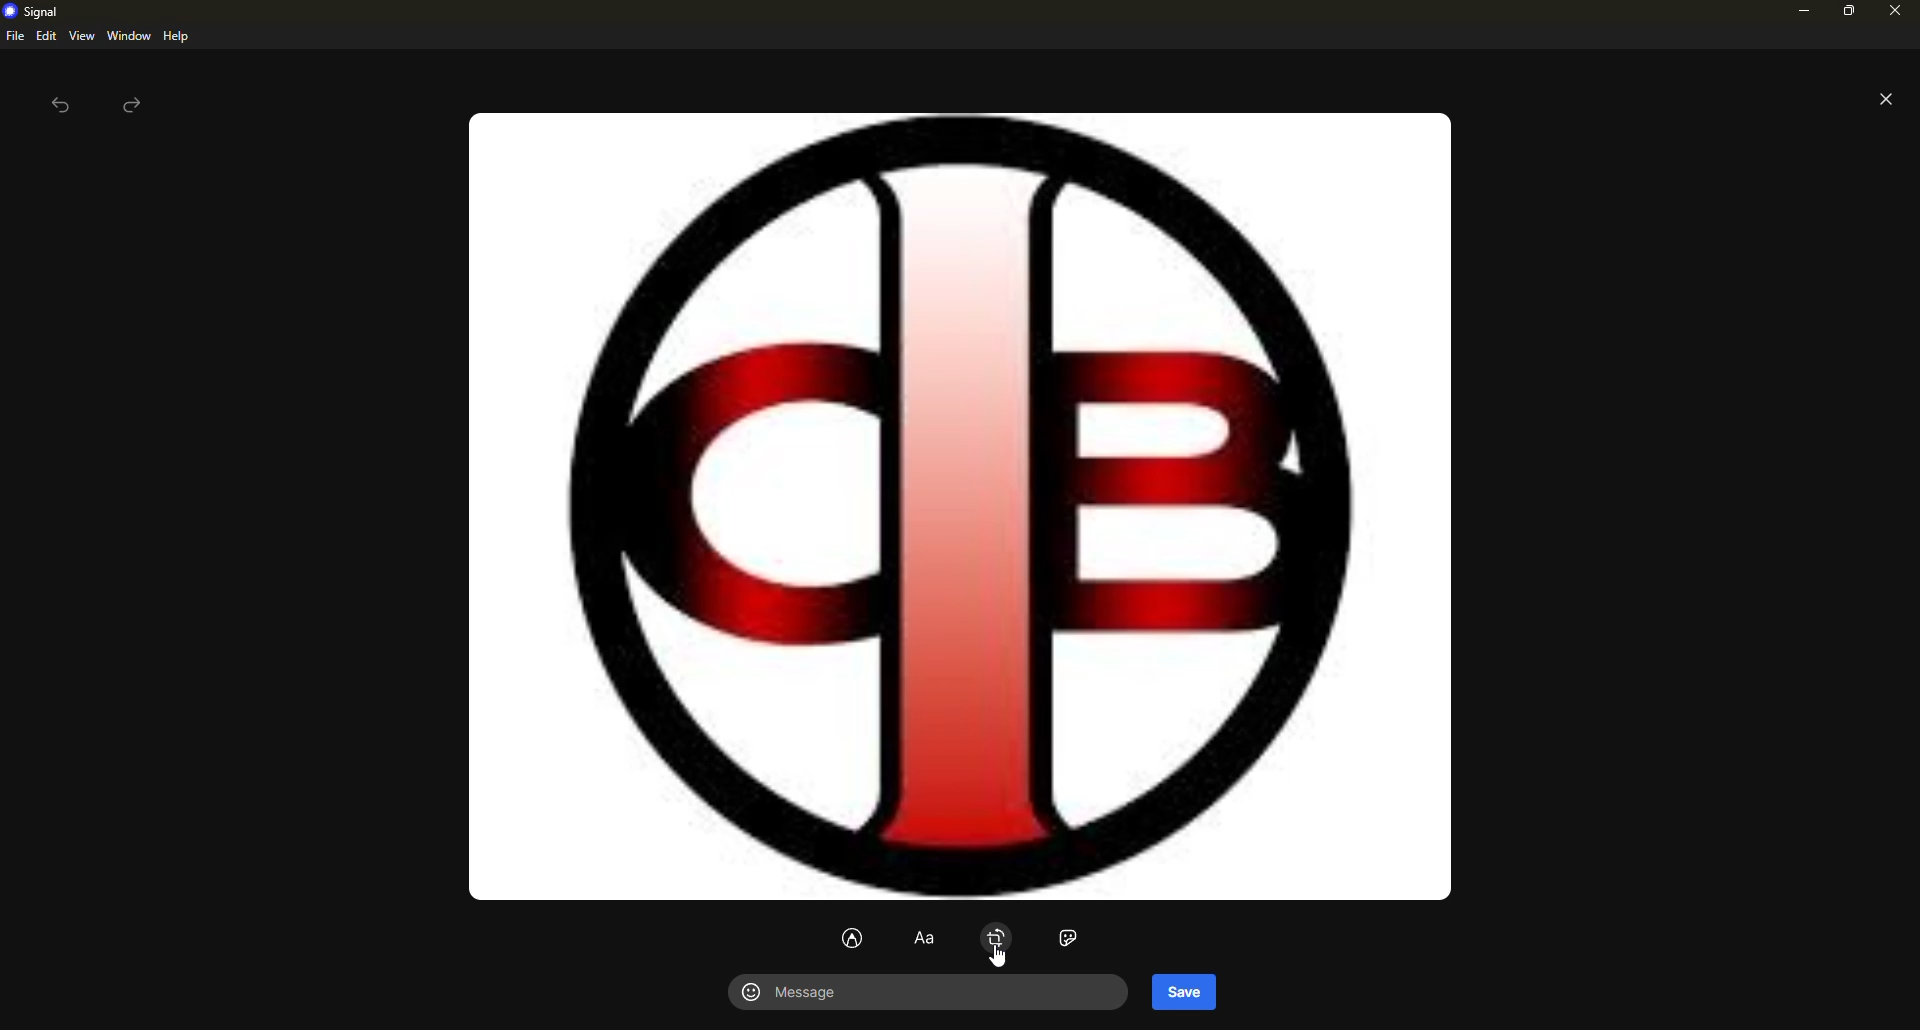 This screenshot has height=1030, width=1920. I want to click on view, so click(82, 37).